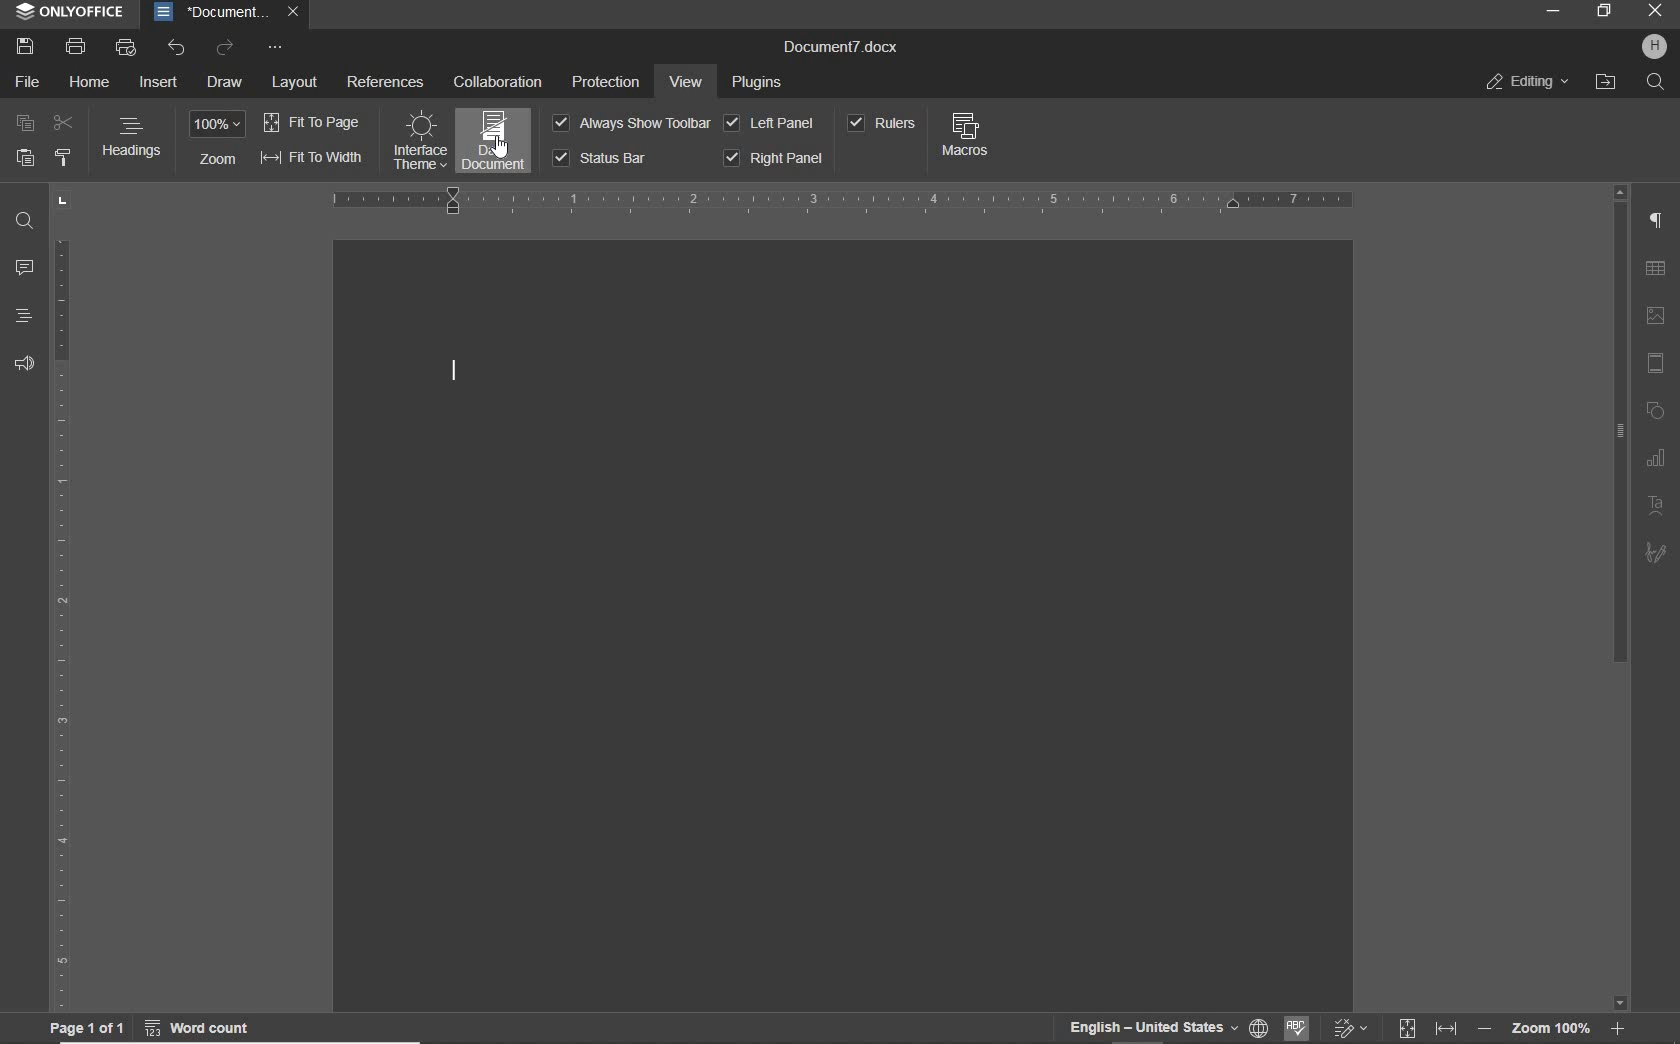 The width and height of the screenshot is (1680, 1044). What do you see at coordinates (277, 48) in the screenshot?
I see `CUSTOMIZE QUICK ACCESS TOOLBAR` at bounding box center [277, 48].